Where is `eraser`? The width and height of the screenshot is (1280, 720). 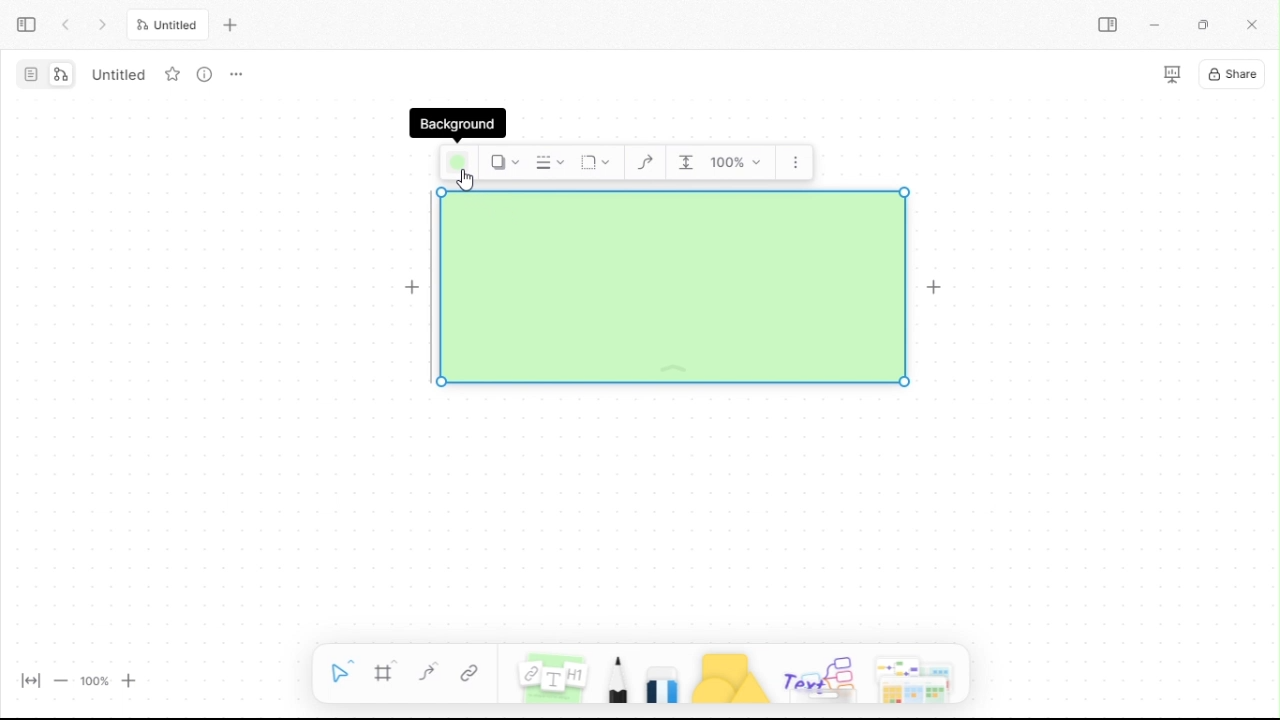 eraser is located at coordinates (663, 676).